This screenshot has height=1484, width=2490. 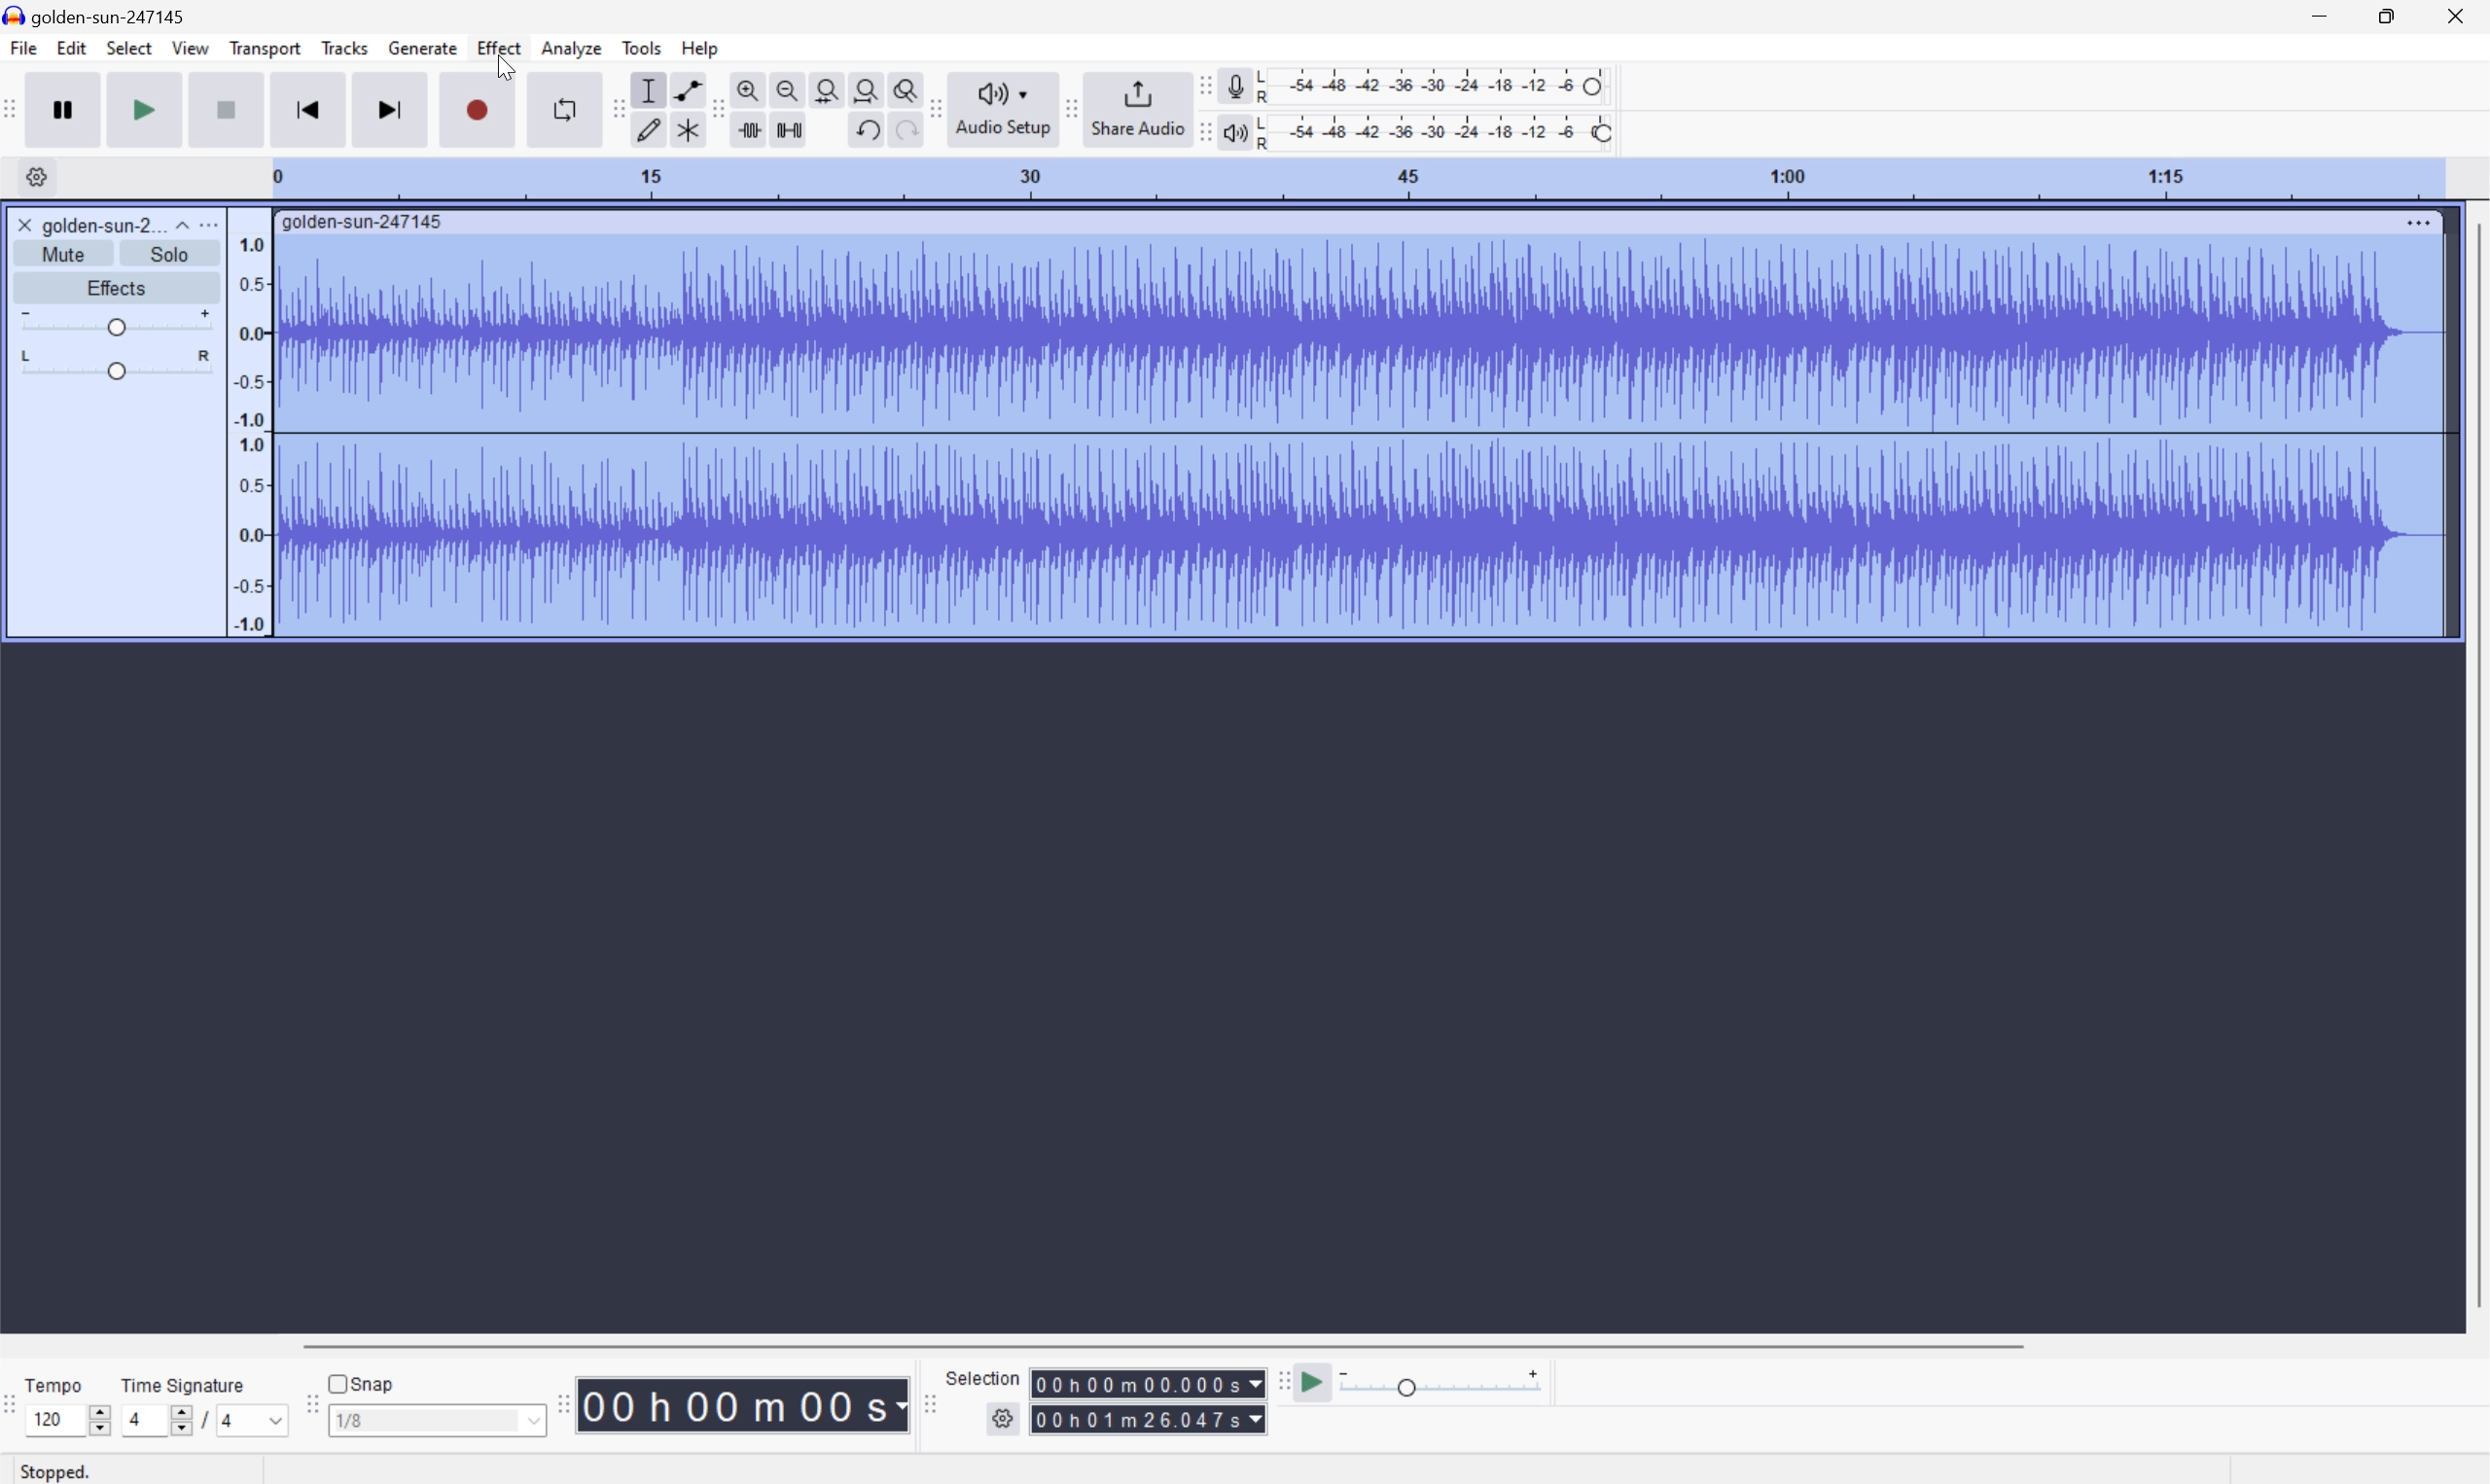 What do you see at coordinates (1281, 1378) in the screenshot?
I see `Audacity play at speed toolbar` at bounding box center [1281, 1378].